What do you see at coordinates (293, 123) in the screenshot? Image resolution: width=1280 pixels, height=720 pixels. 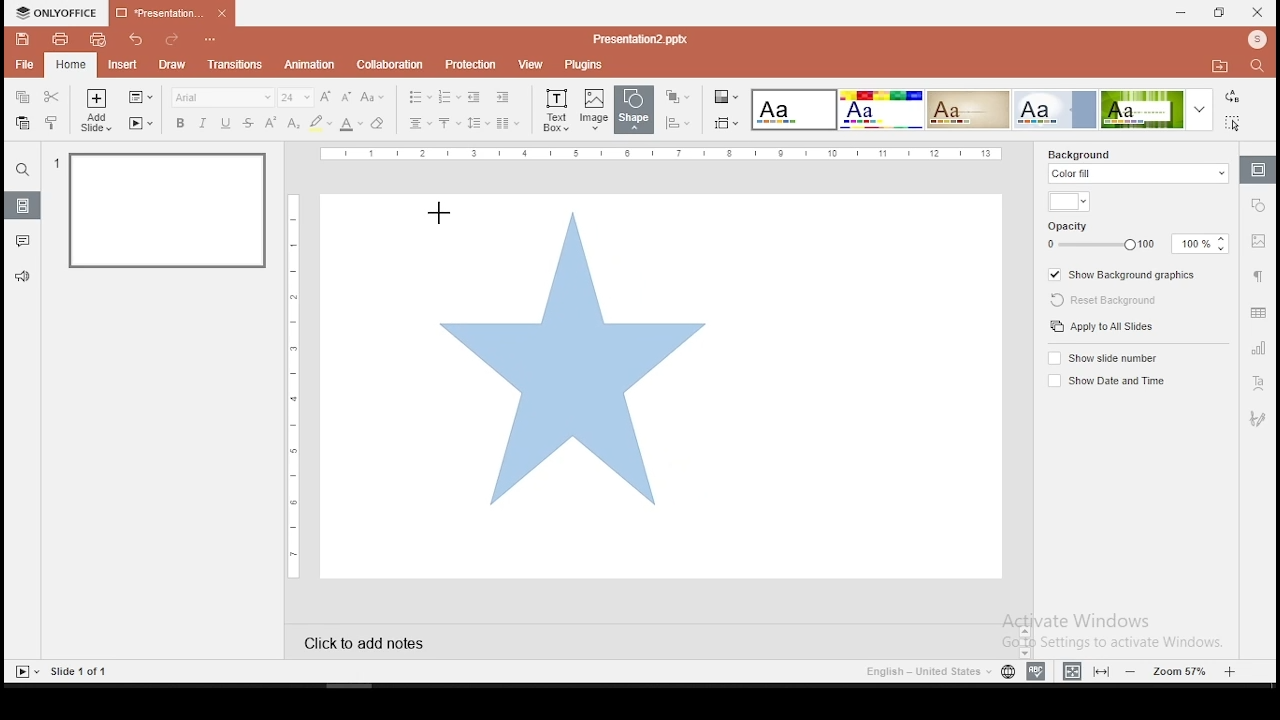 I see `subscript` at bounding box center [293, 123].